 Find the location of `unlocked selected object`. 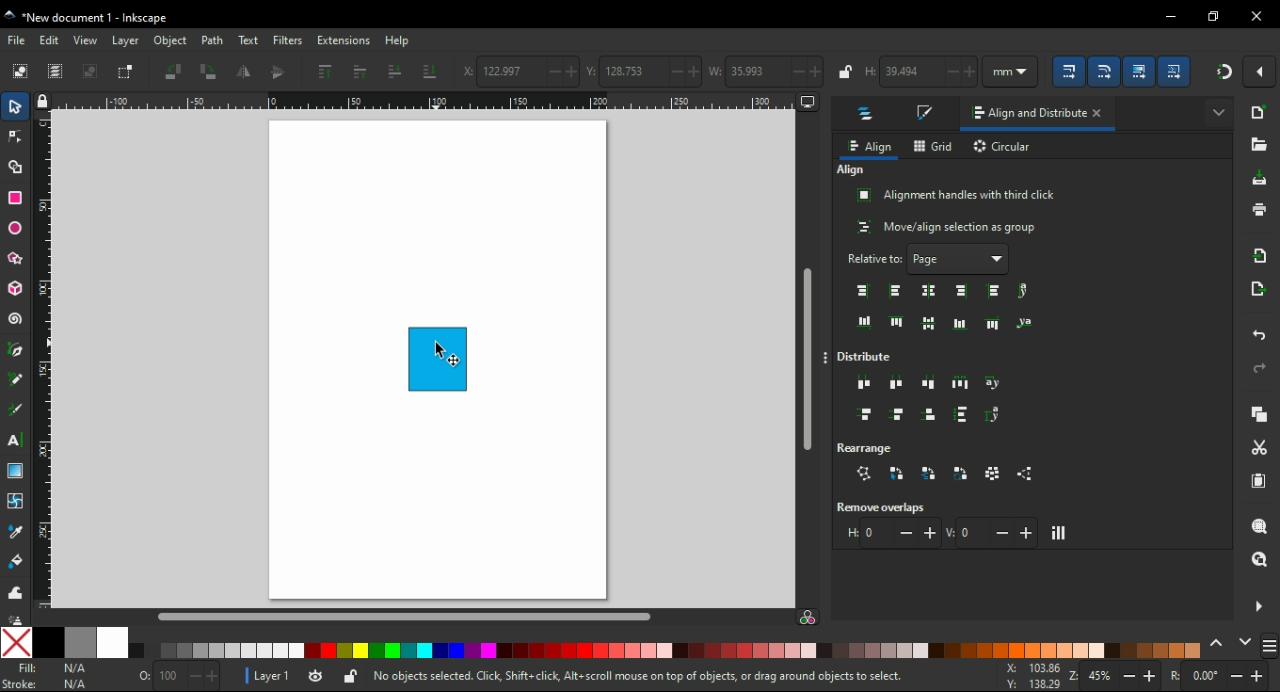

unlocked selected object is located at coordinates (349, 677).